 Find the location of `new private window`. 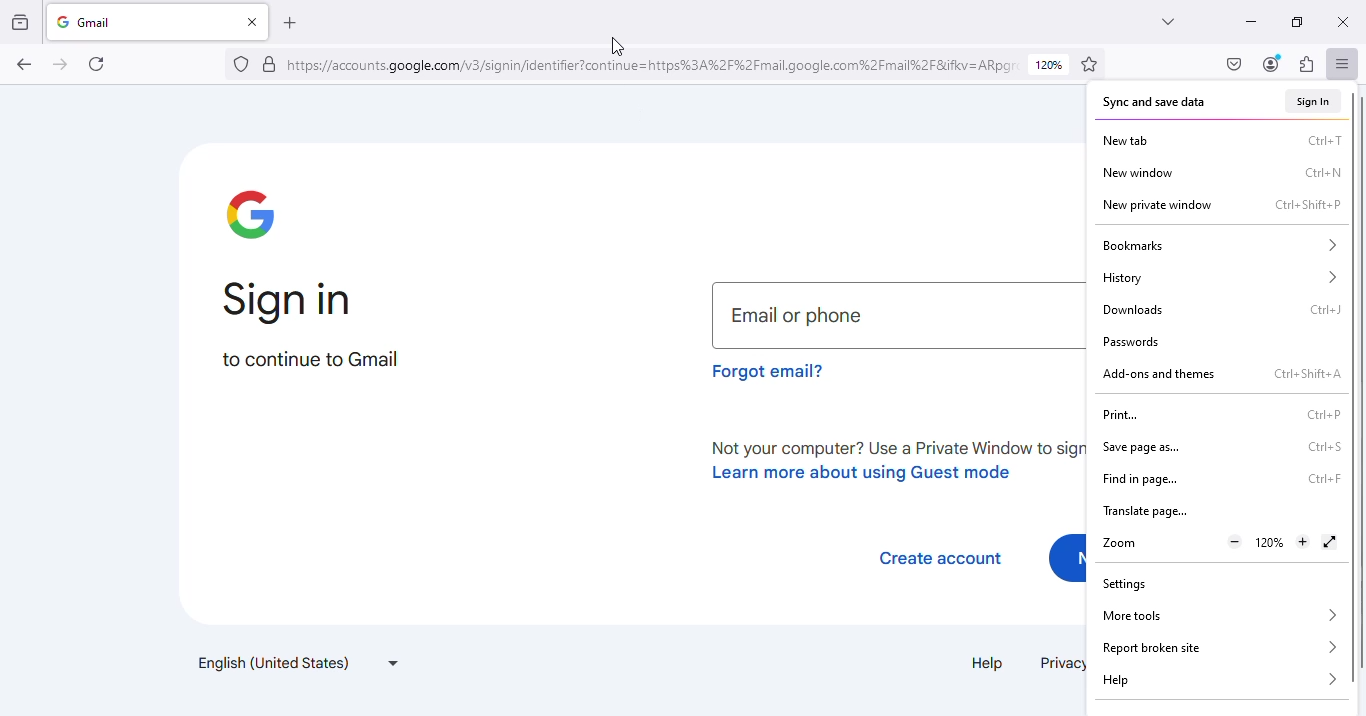

new private window is located at coordinates (1156, 206).